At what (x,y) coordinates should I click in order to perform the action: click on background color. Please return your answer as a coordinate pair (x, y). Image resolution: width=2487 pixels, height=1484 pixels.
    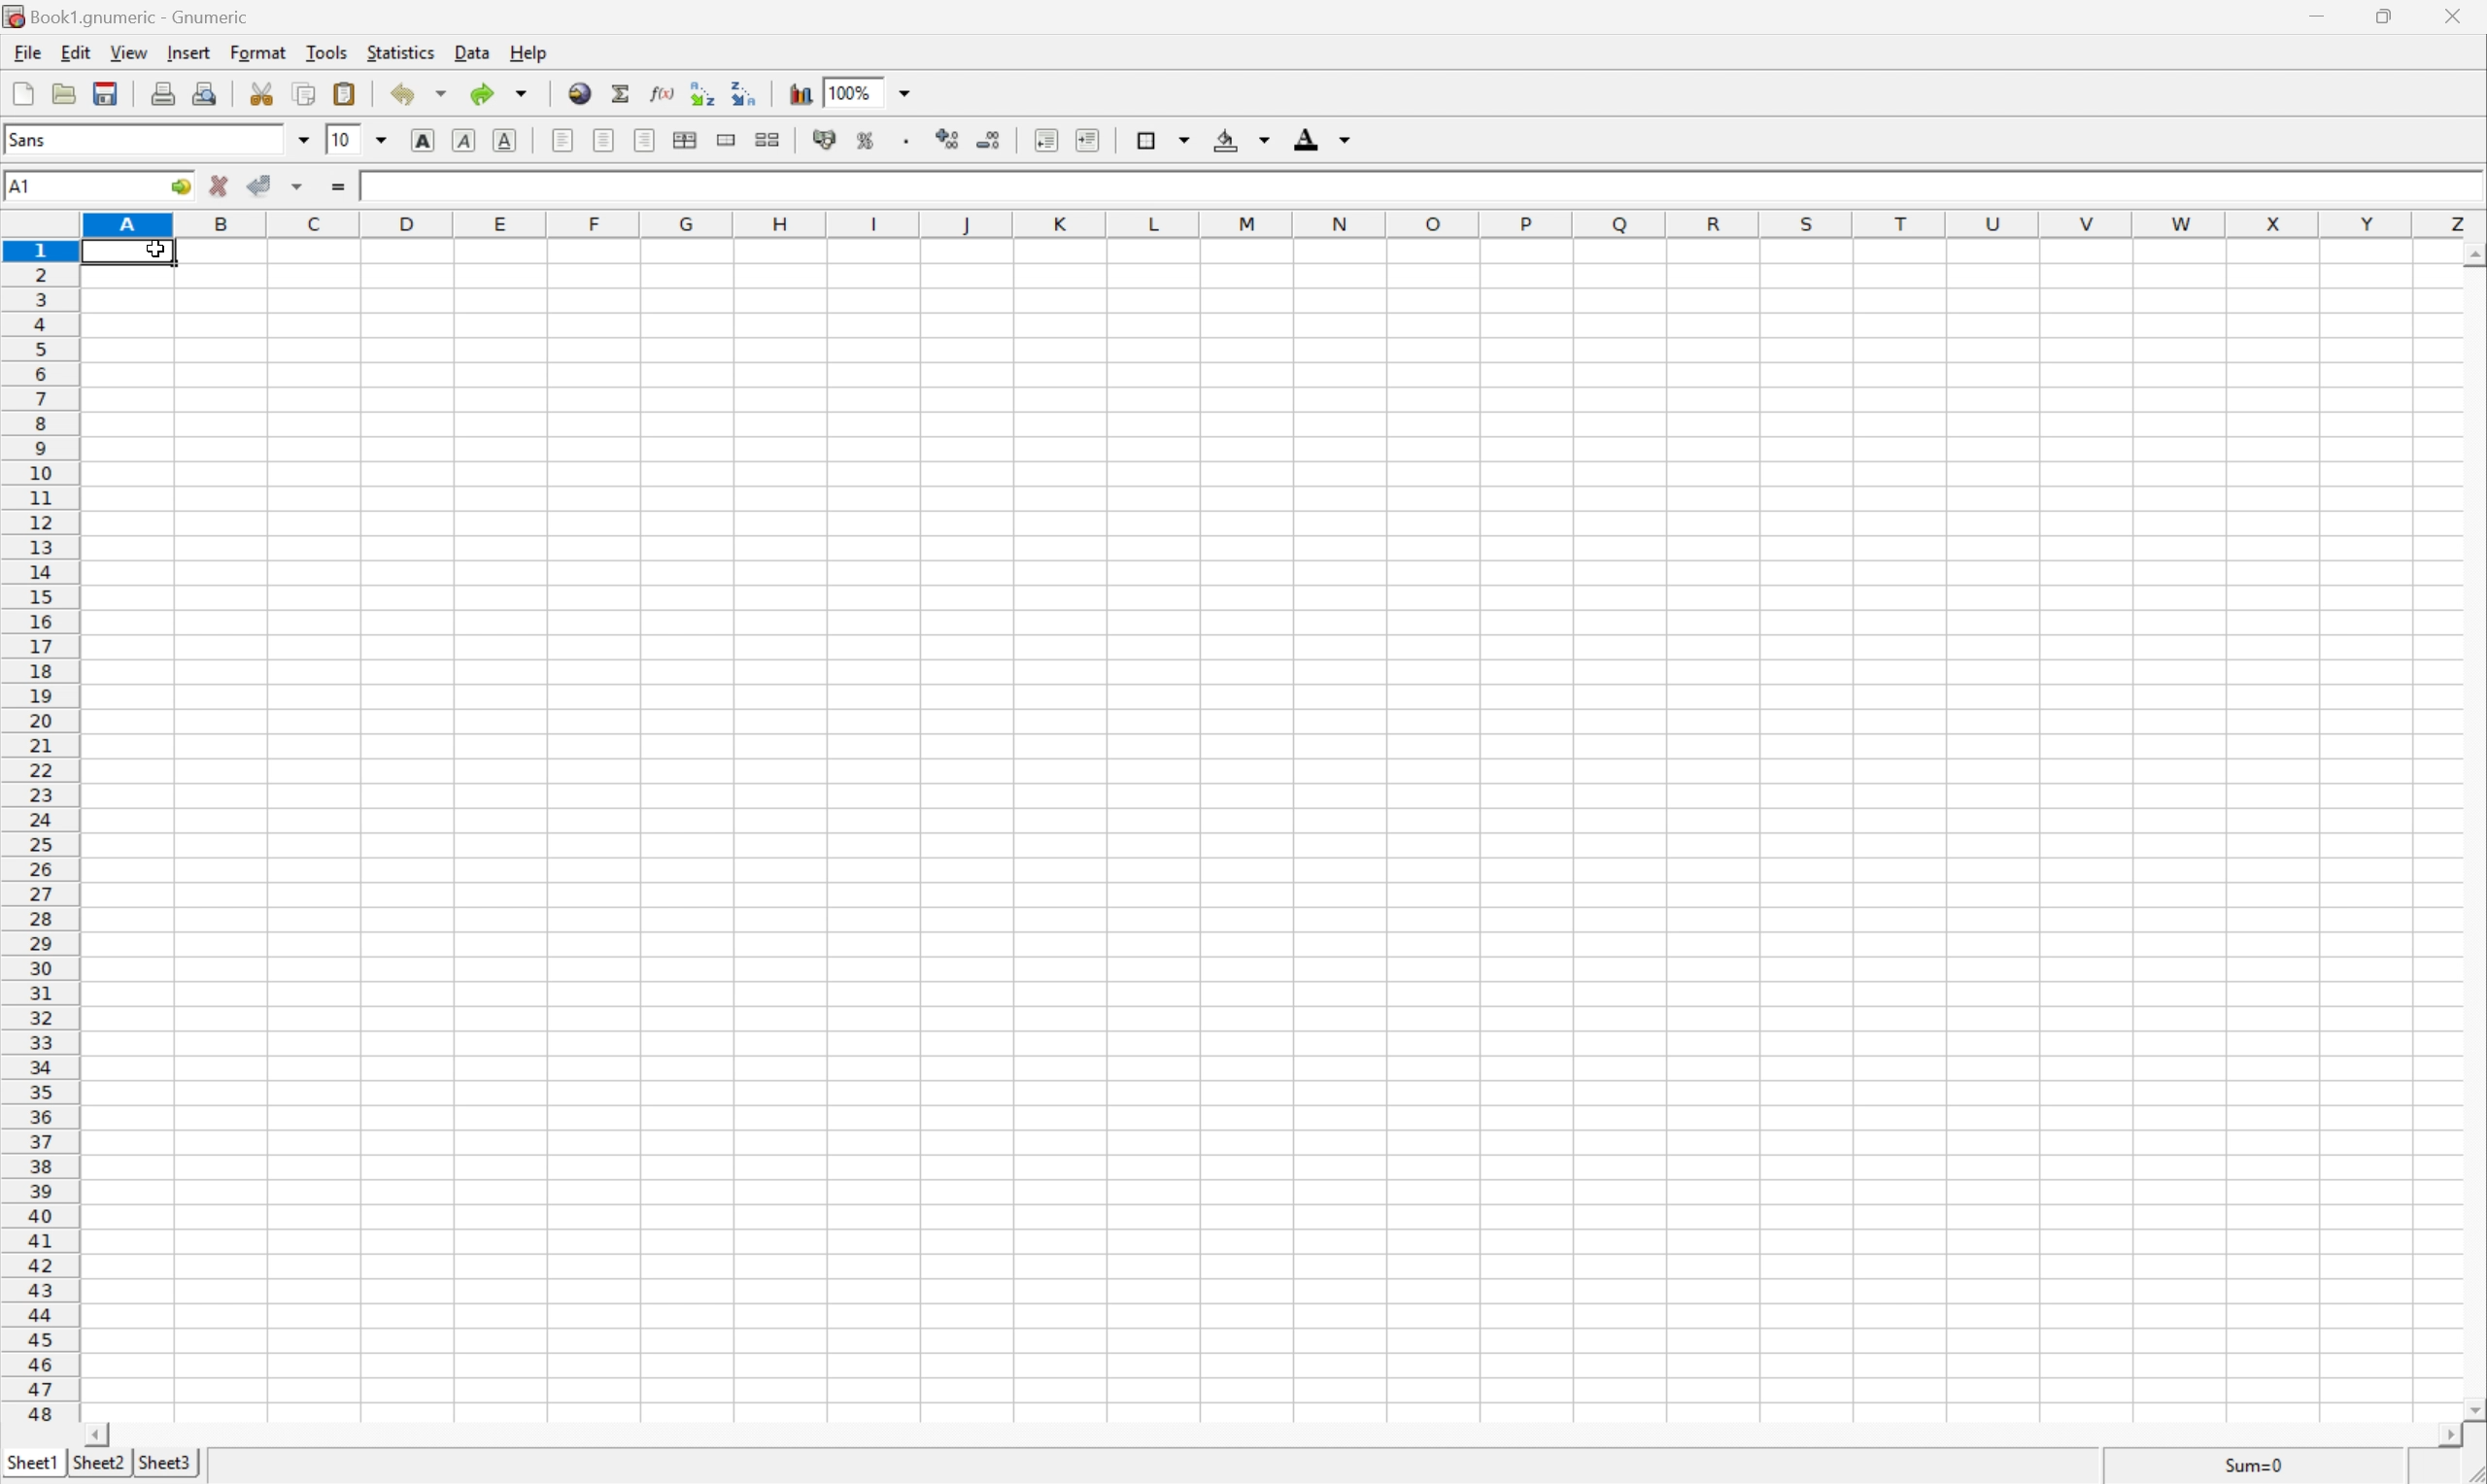
    Looking at the image, I should click on (1244, 138).